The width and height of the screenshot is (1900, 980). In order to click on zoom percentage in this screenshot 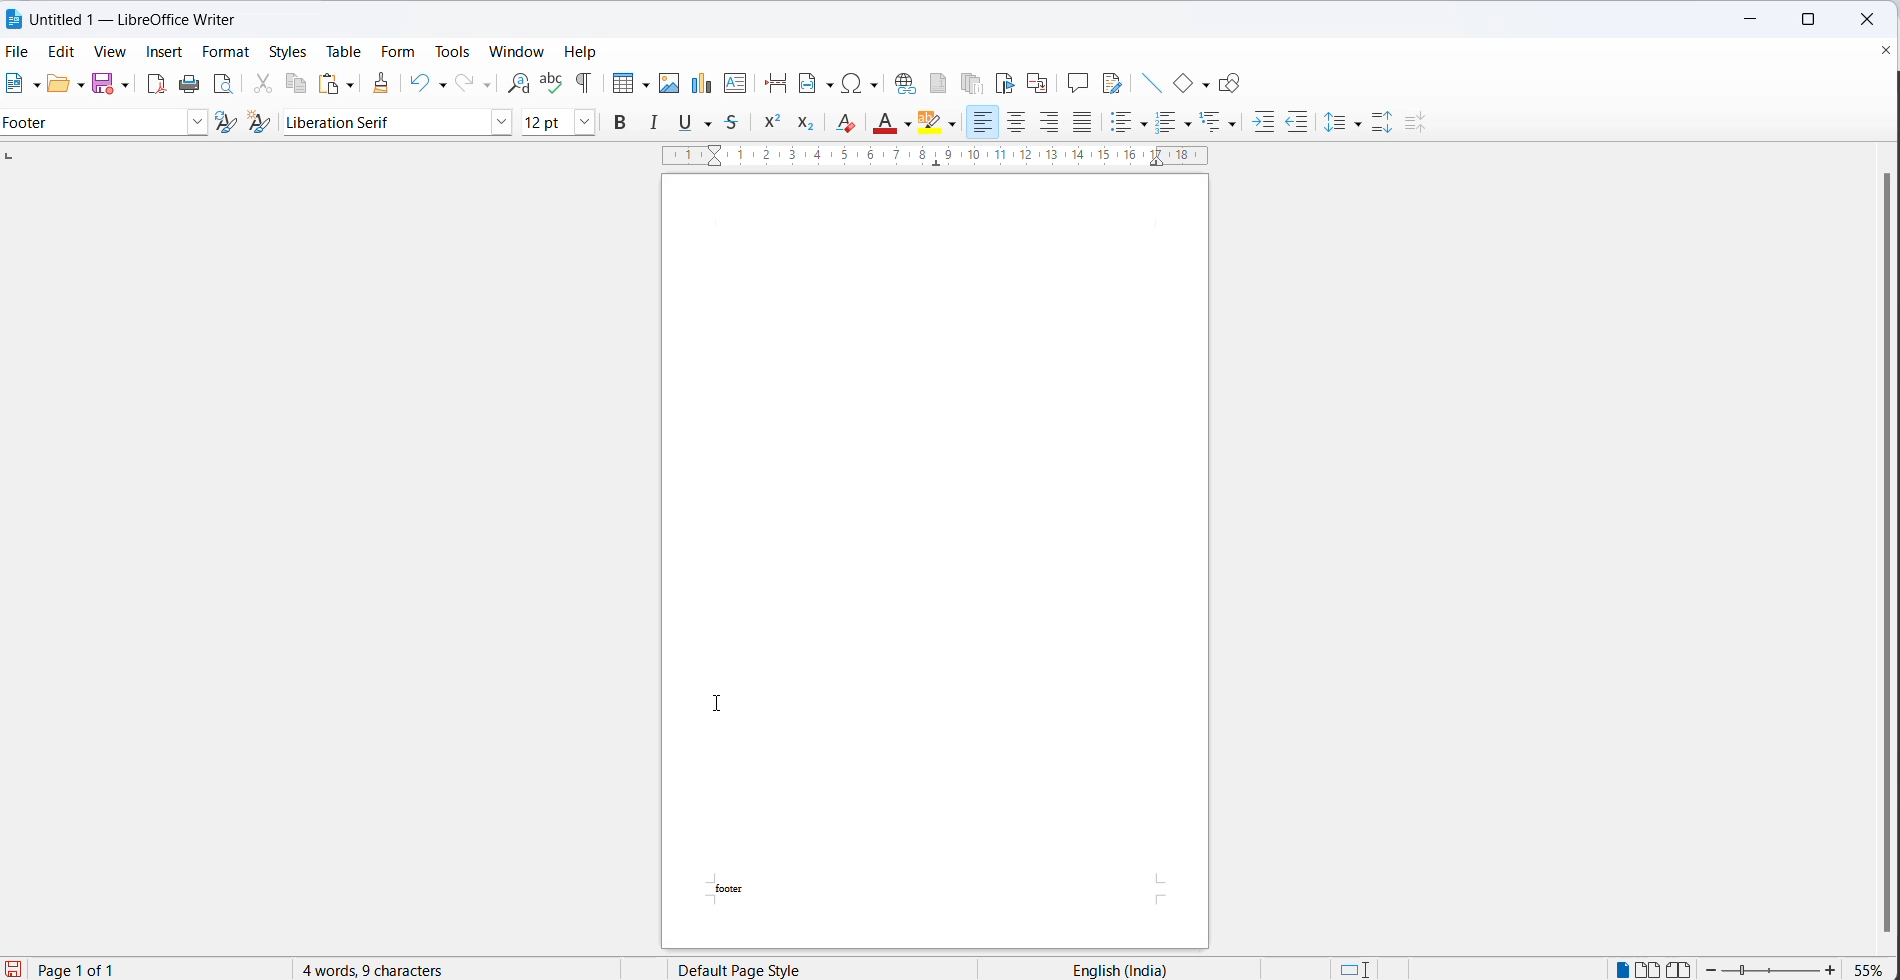, I will do `click(1872, 968)`.